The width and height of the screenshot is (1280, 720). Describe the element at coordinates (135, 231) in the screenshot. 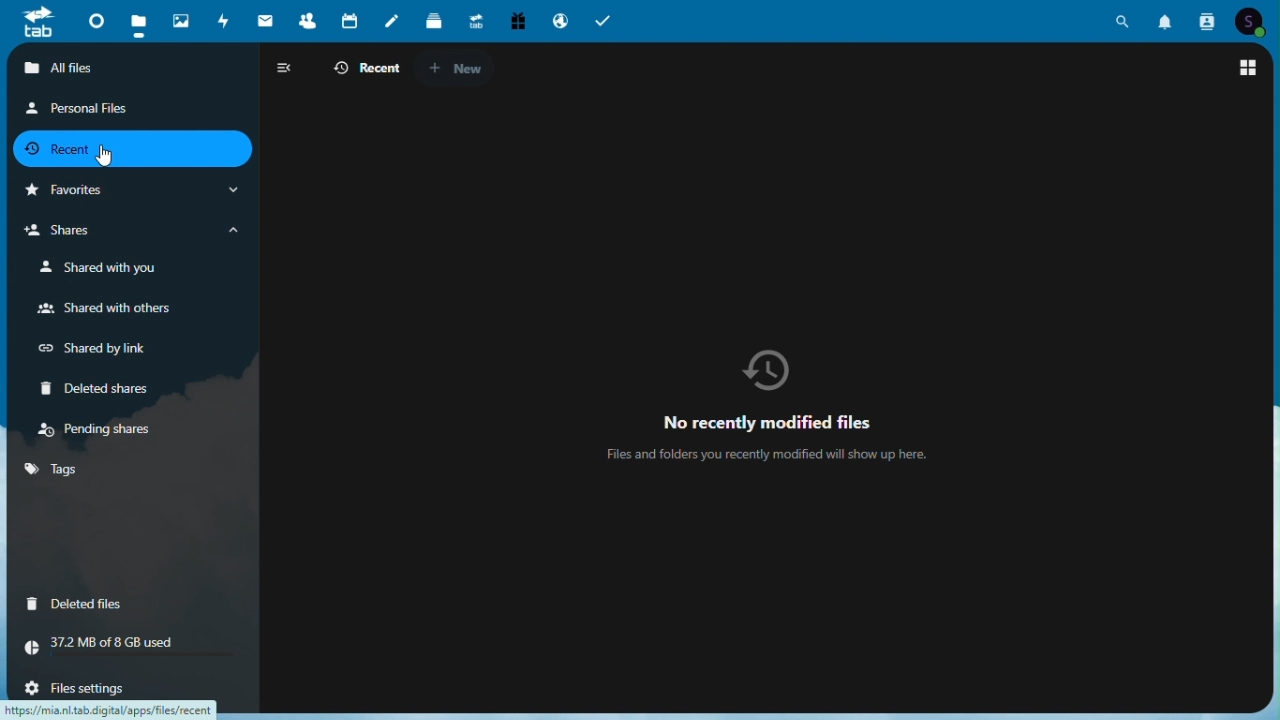

I see `Shares` at that location.